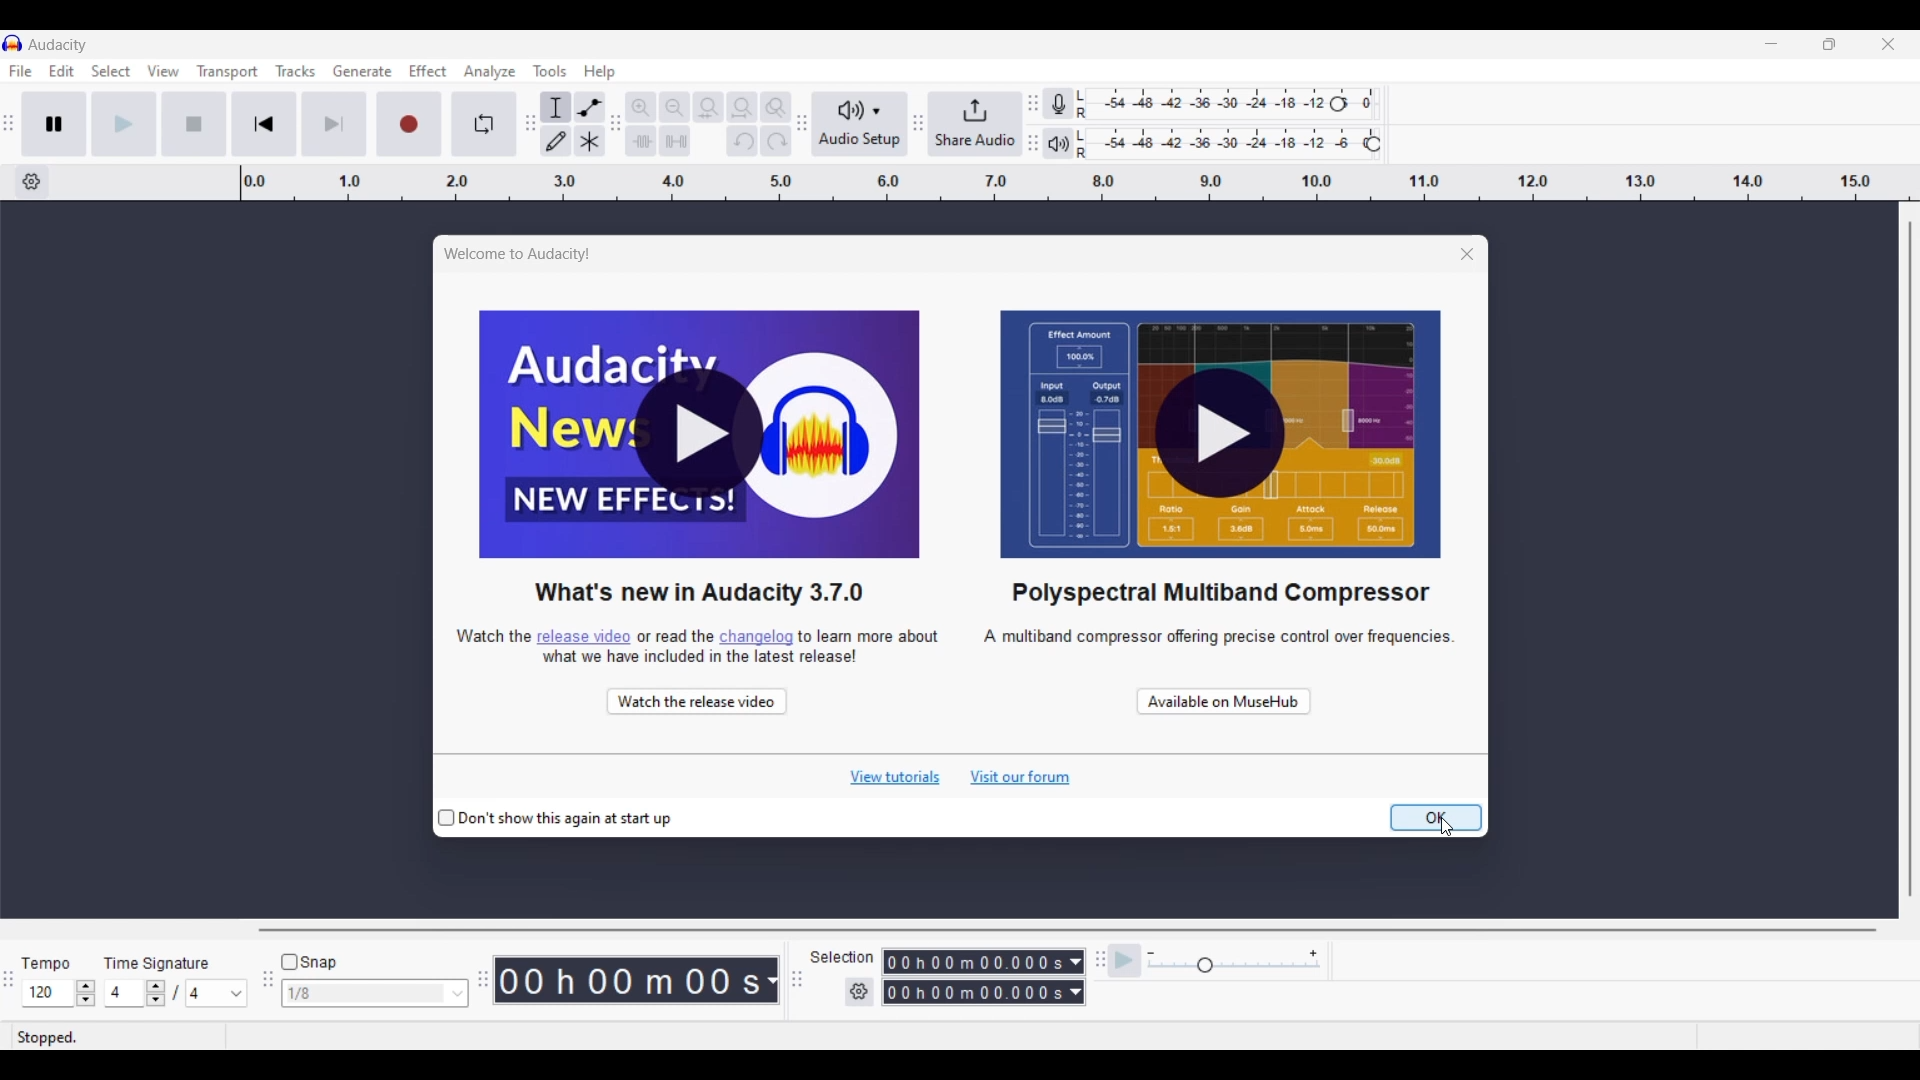  Describe the element at coordinates (709, 107) in the screenshot. I see `Fit selection to width` at that location.